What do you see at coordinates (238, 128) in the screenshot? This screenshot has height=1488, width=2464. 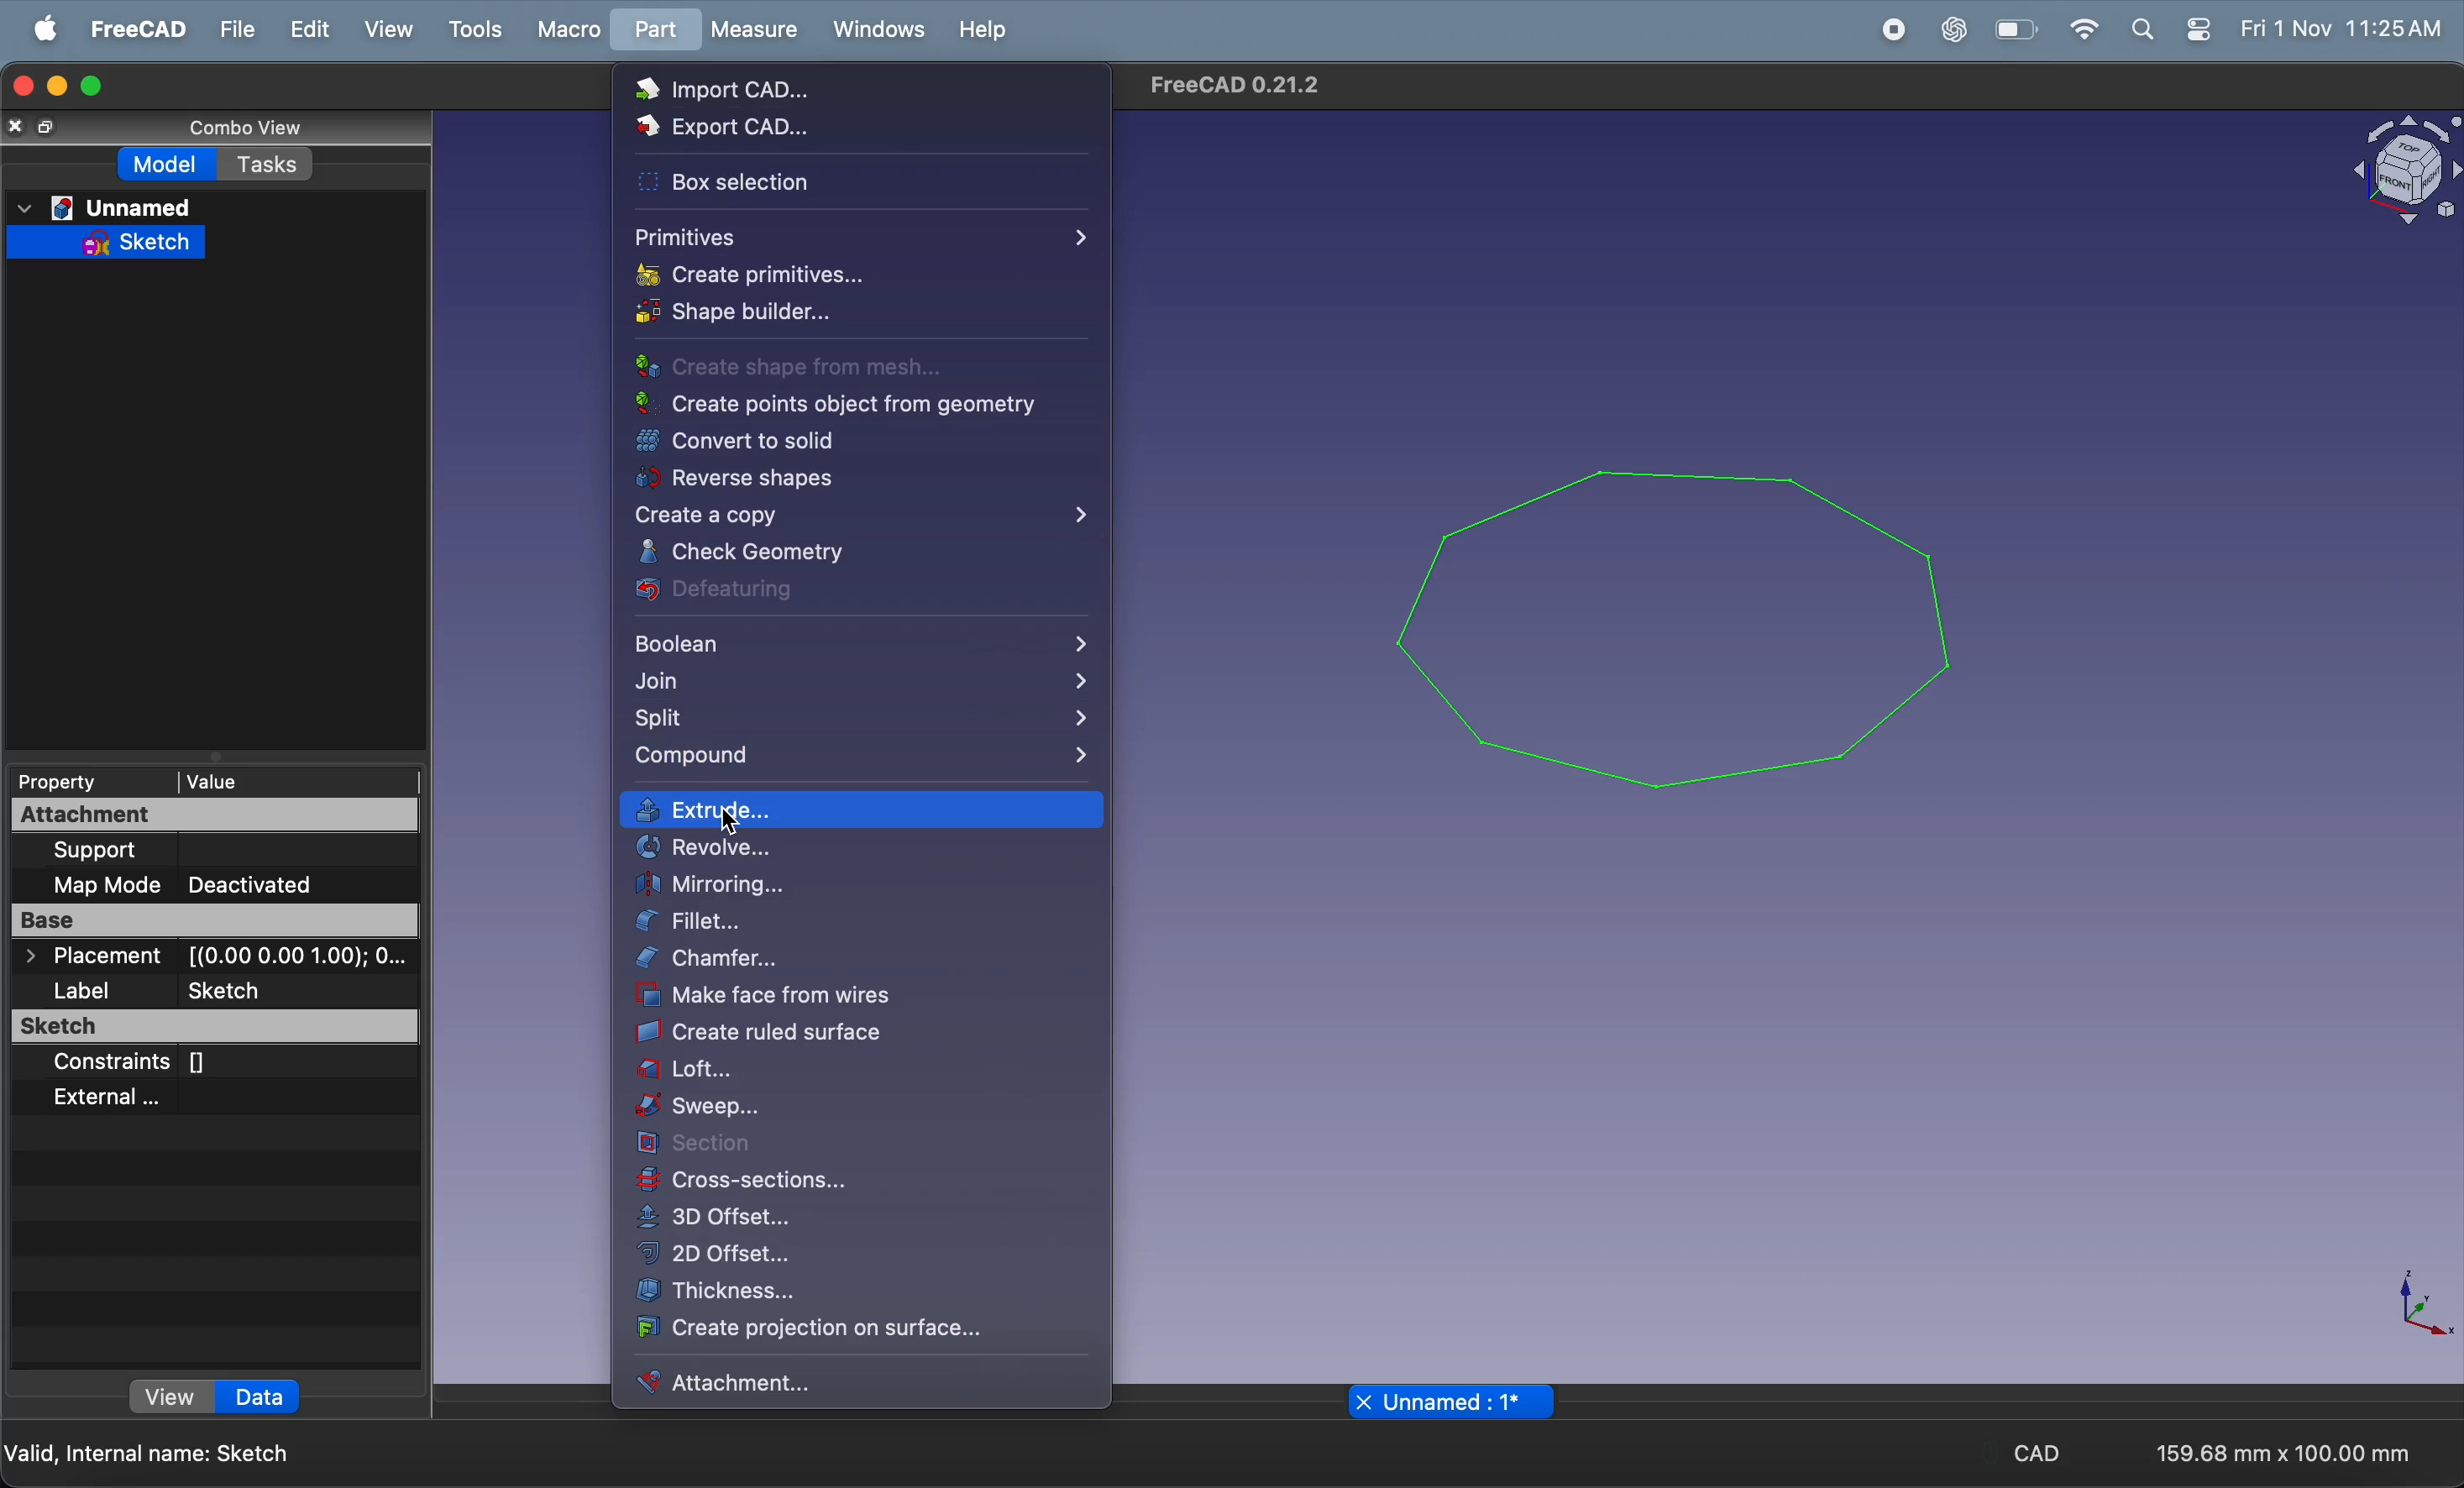 I see `combo view` at bounding box center [238, 128].